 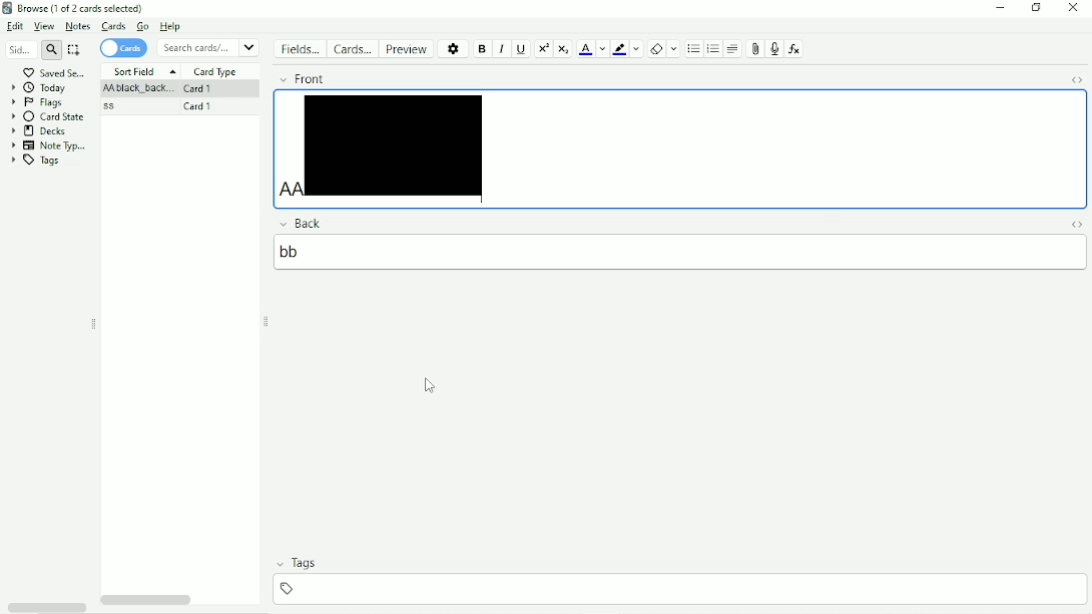 I want to click on Toggle HTML Editor, so click(x=1077, y=222).